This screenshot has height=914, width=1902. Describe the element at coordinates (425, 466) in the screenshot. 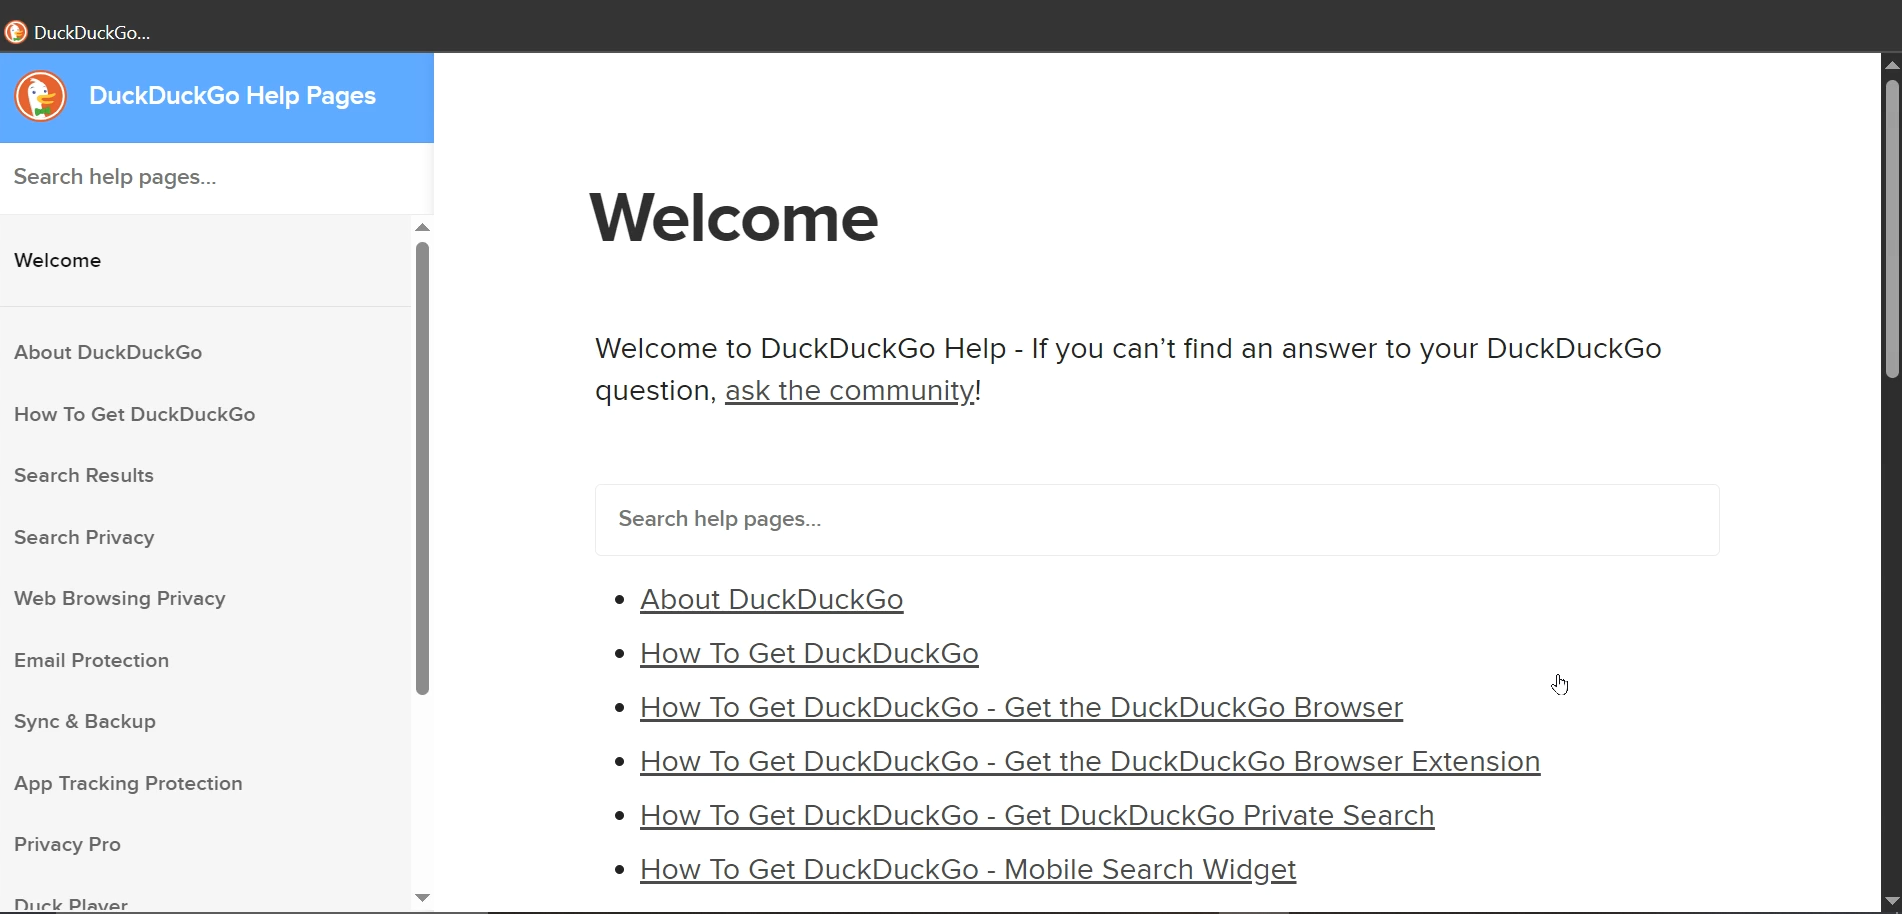

I see `scroll bar` at that location.